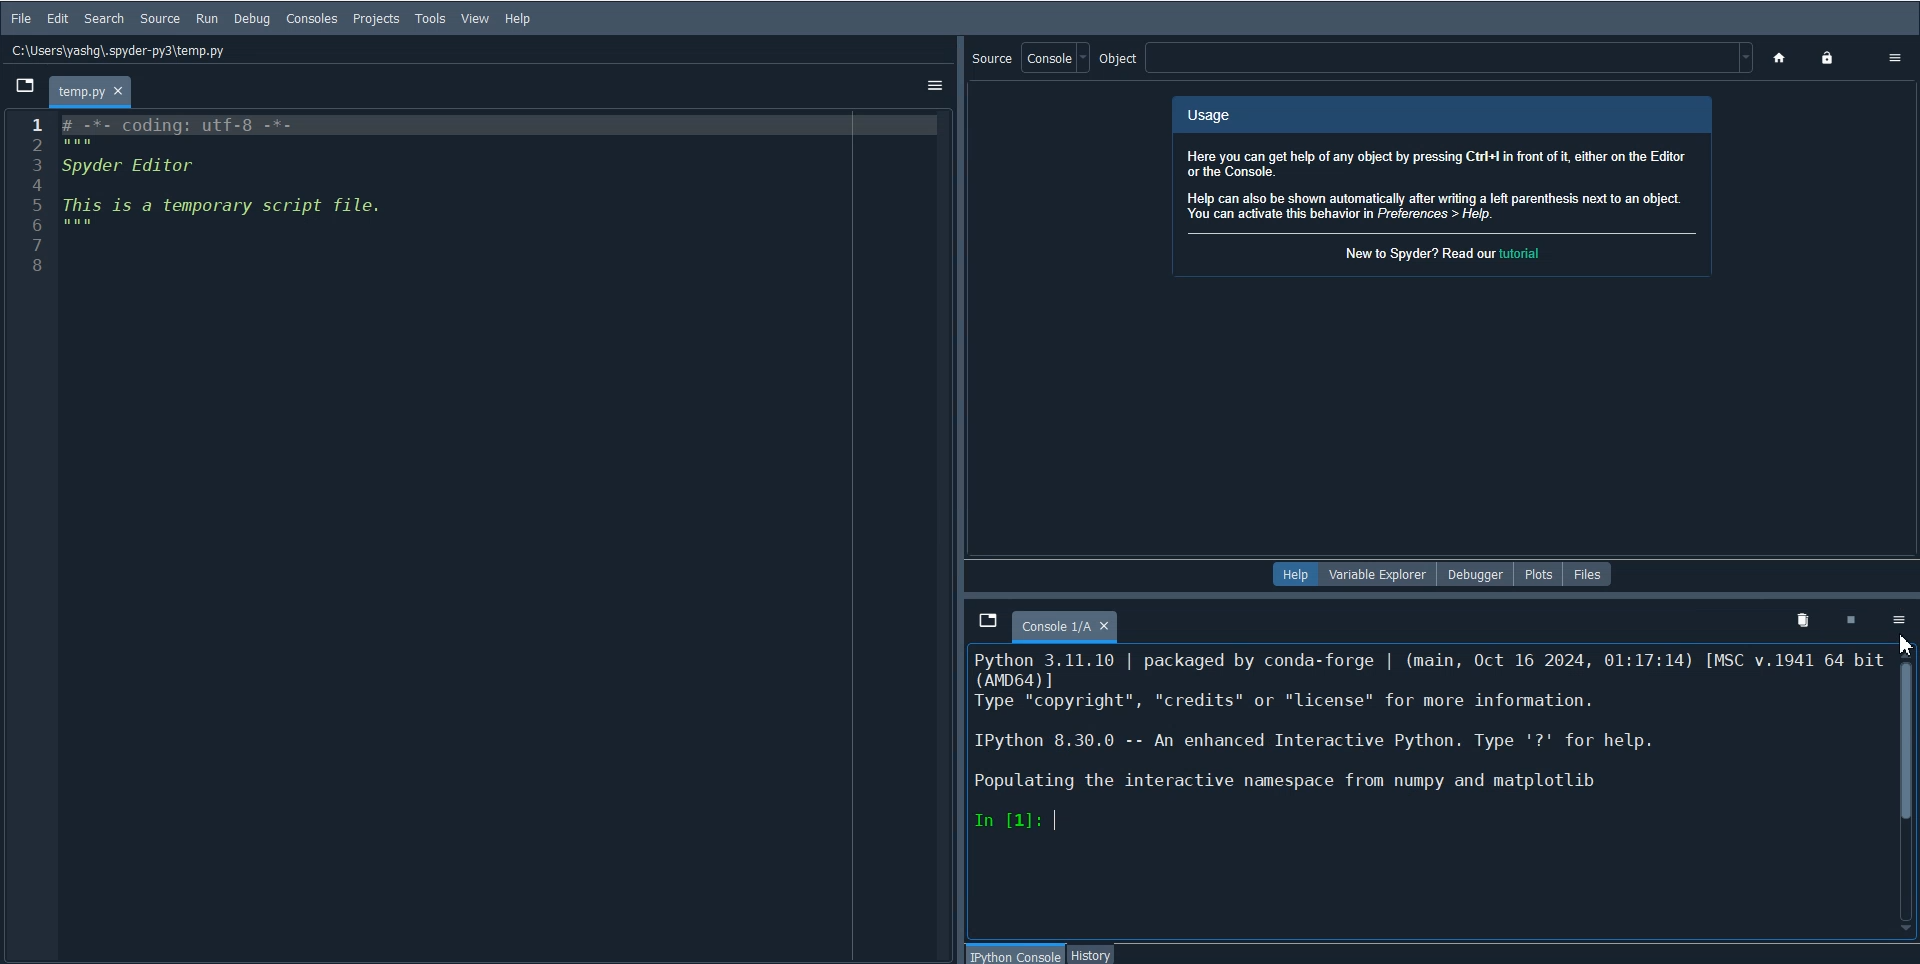  Describe the element at coordinates (431, 19) in the screenshot. I see `Tools` at that location.